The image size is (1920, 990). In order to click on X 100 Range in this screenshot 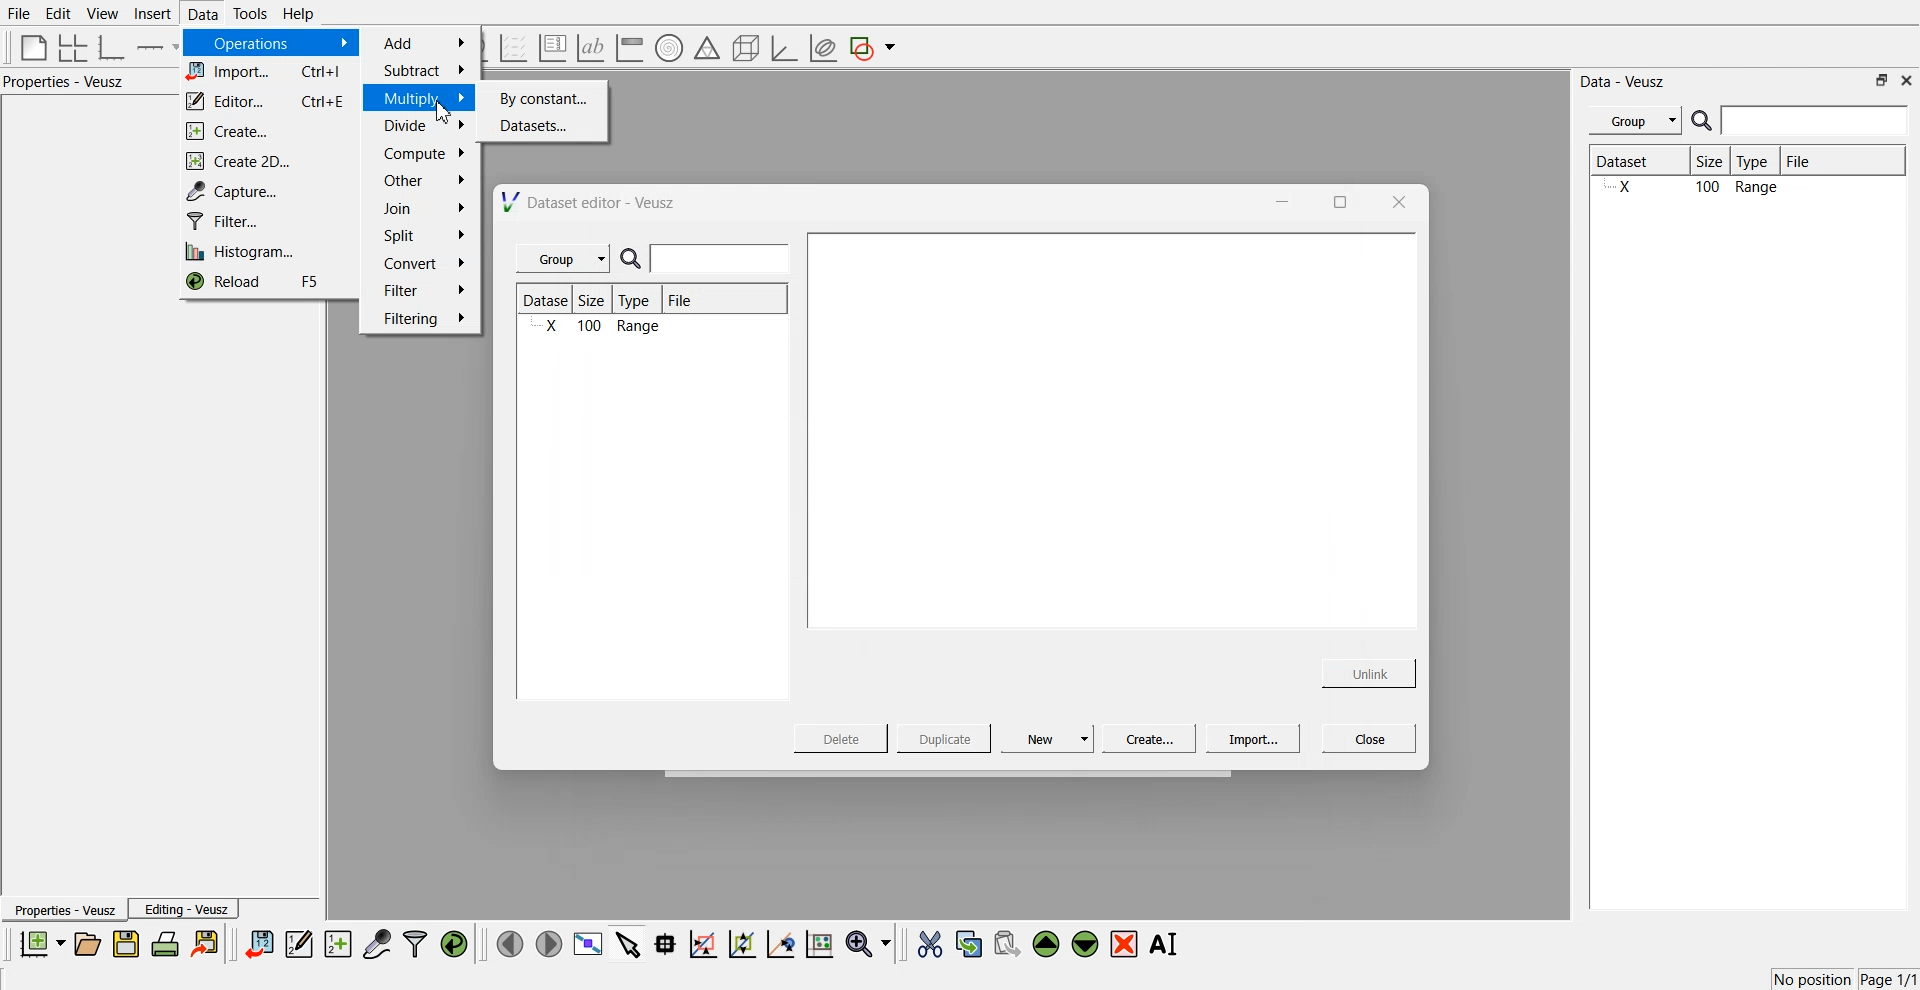, I will do `click(1744, 189)`.